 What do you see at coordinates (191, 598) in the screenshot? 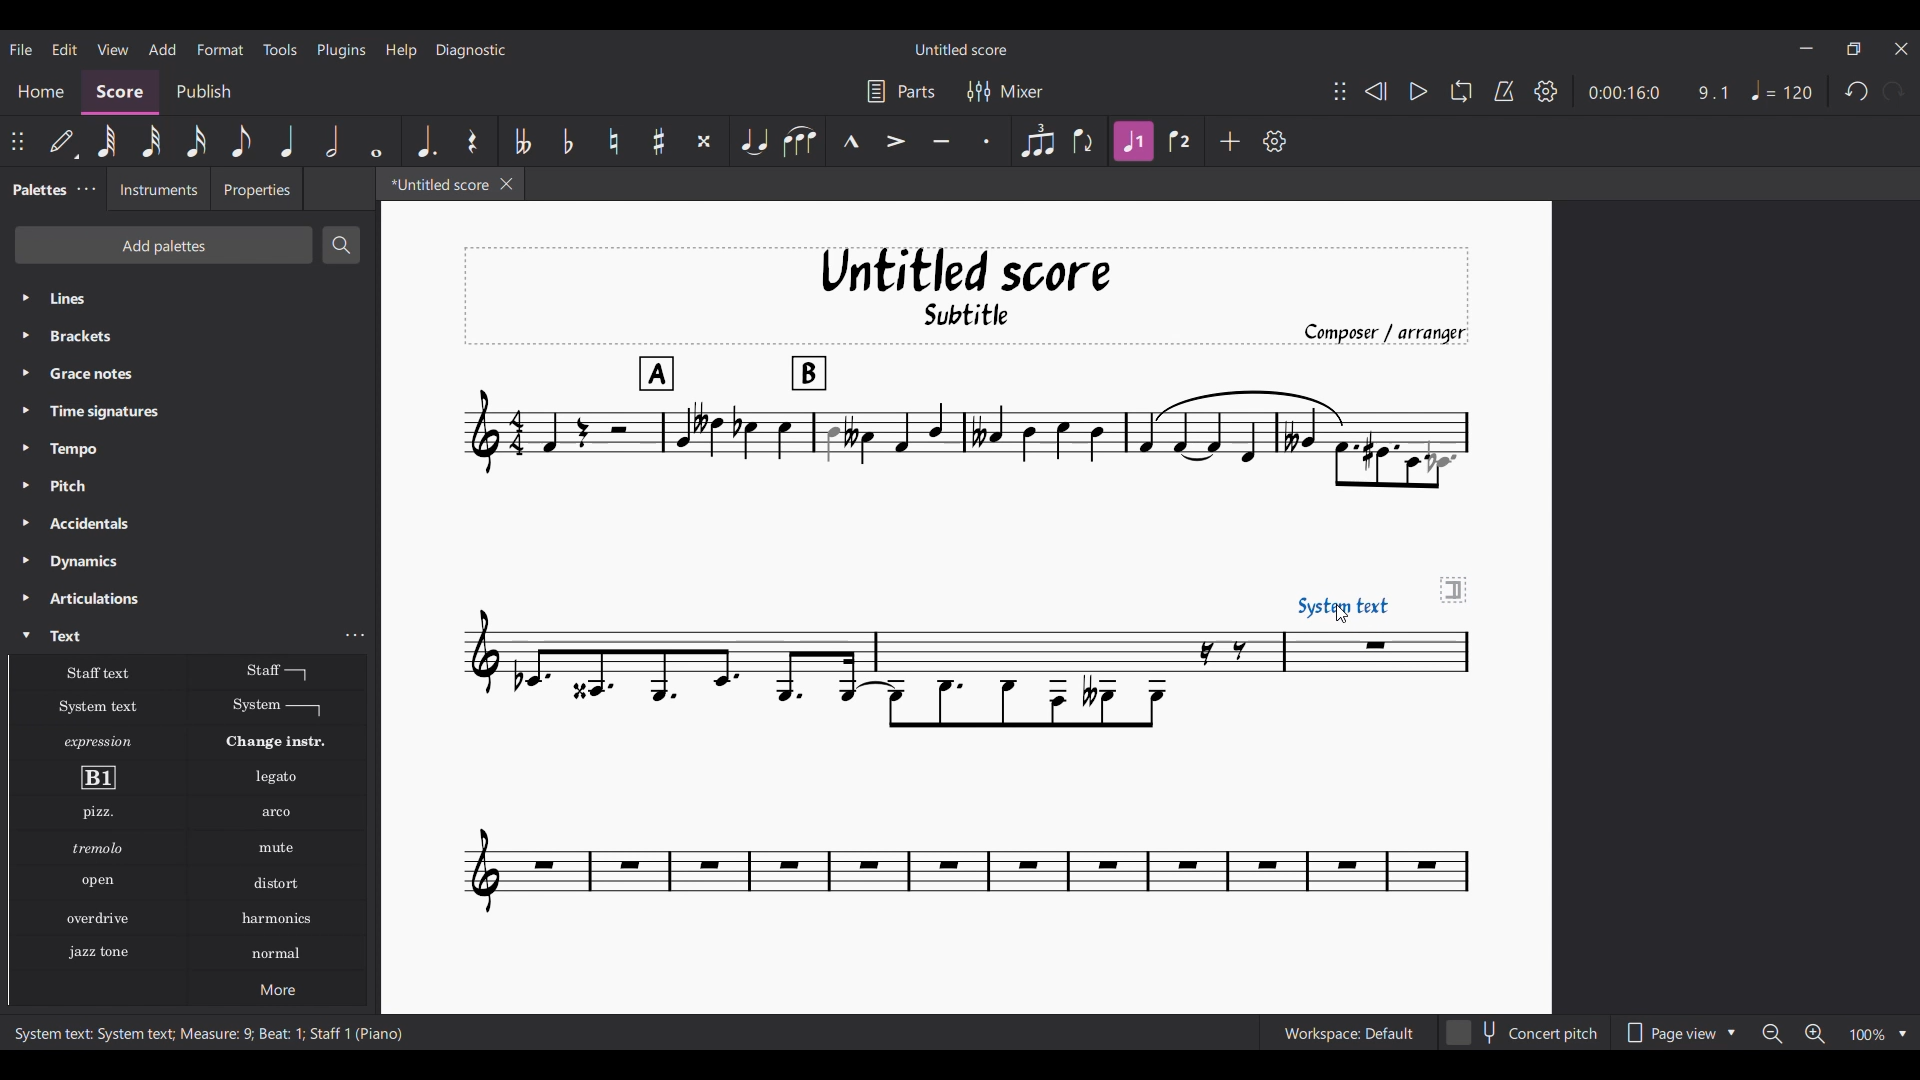
I see `Articulations` at bounding box center [191, 598].